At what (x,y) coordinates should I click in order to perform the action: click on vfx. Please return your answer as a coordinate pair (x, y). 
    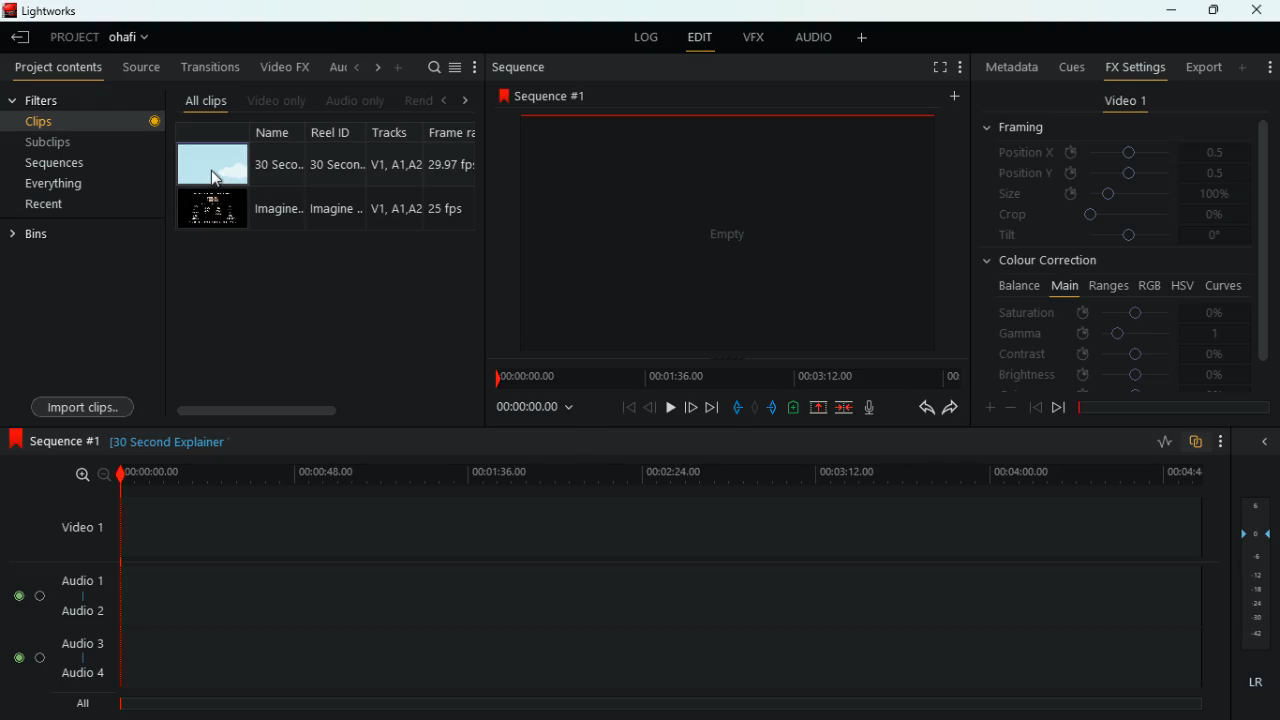
    Looking at the image, I should click on (751, 37).